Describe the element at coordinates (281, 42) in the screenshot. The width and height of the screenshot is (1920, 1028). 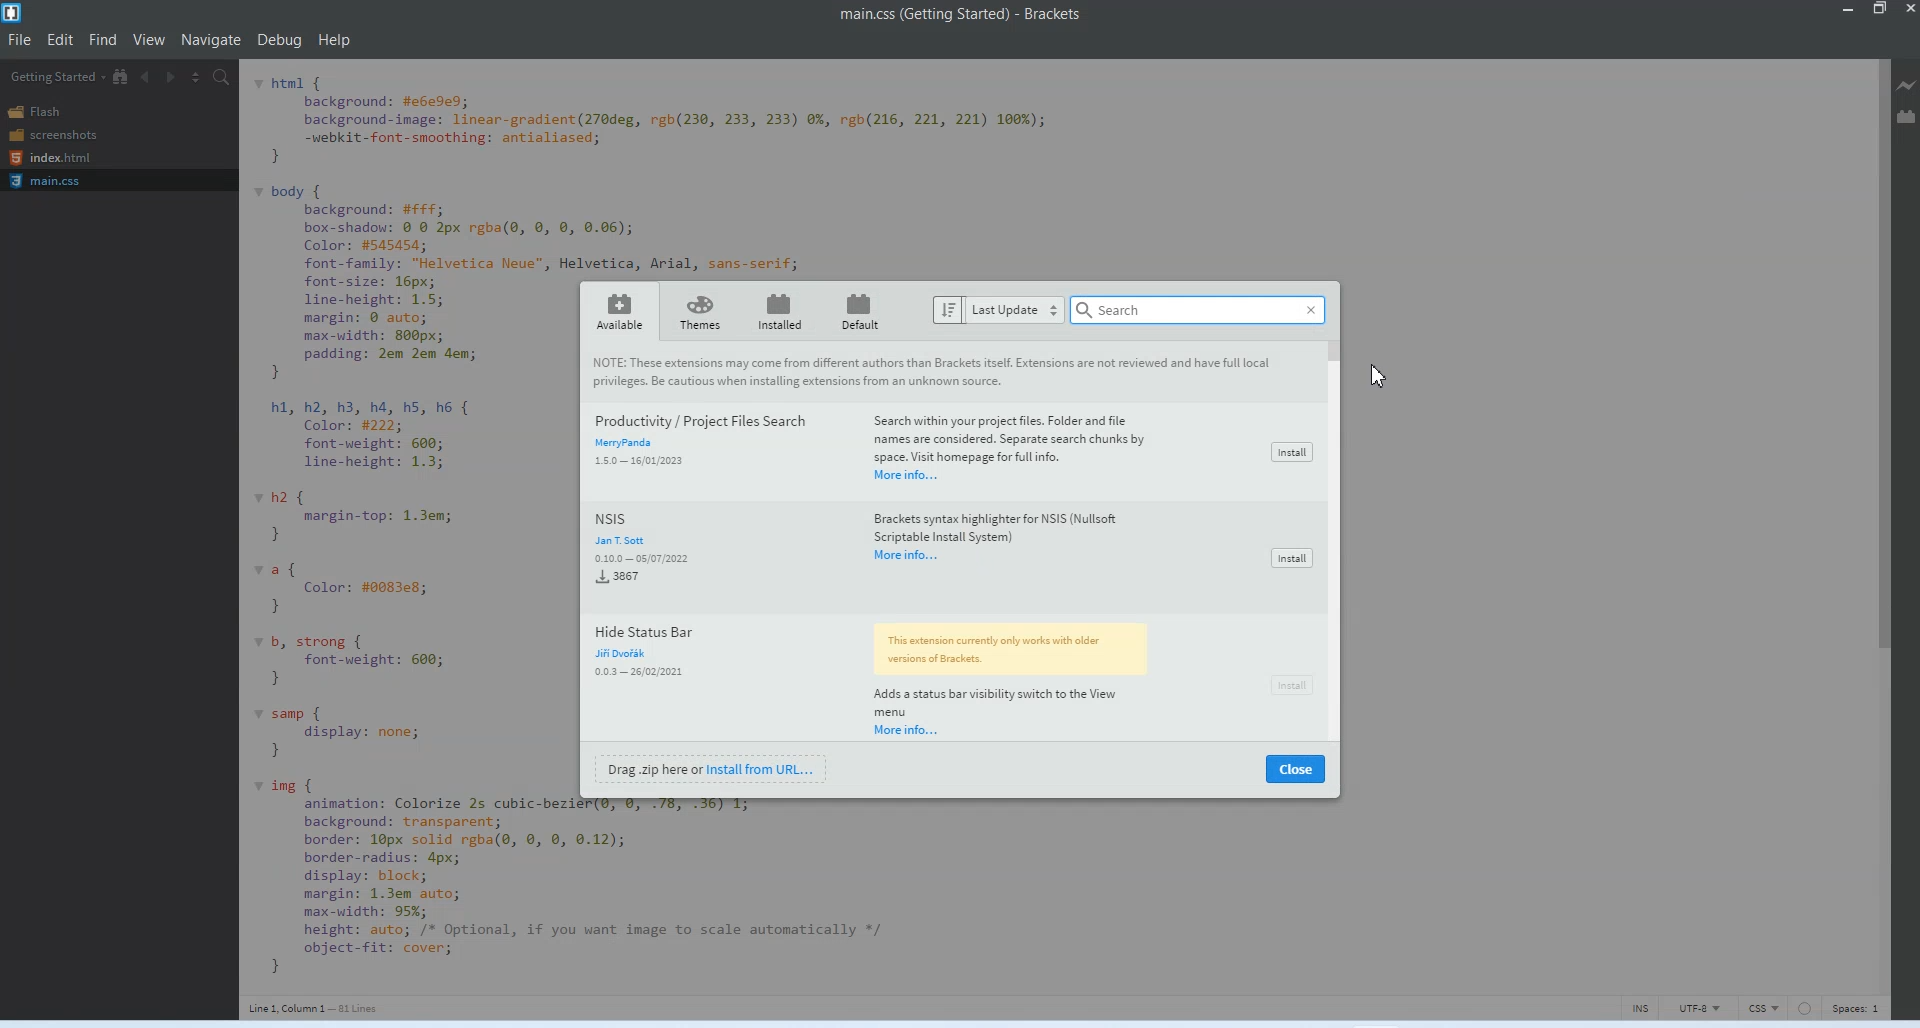
I see `Debug` at that location.